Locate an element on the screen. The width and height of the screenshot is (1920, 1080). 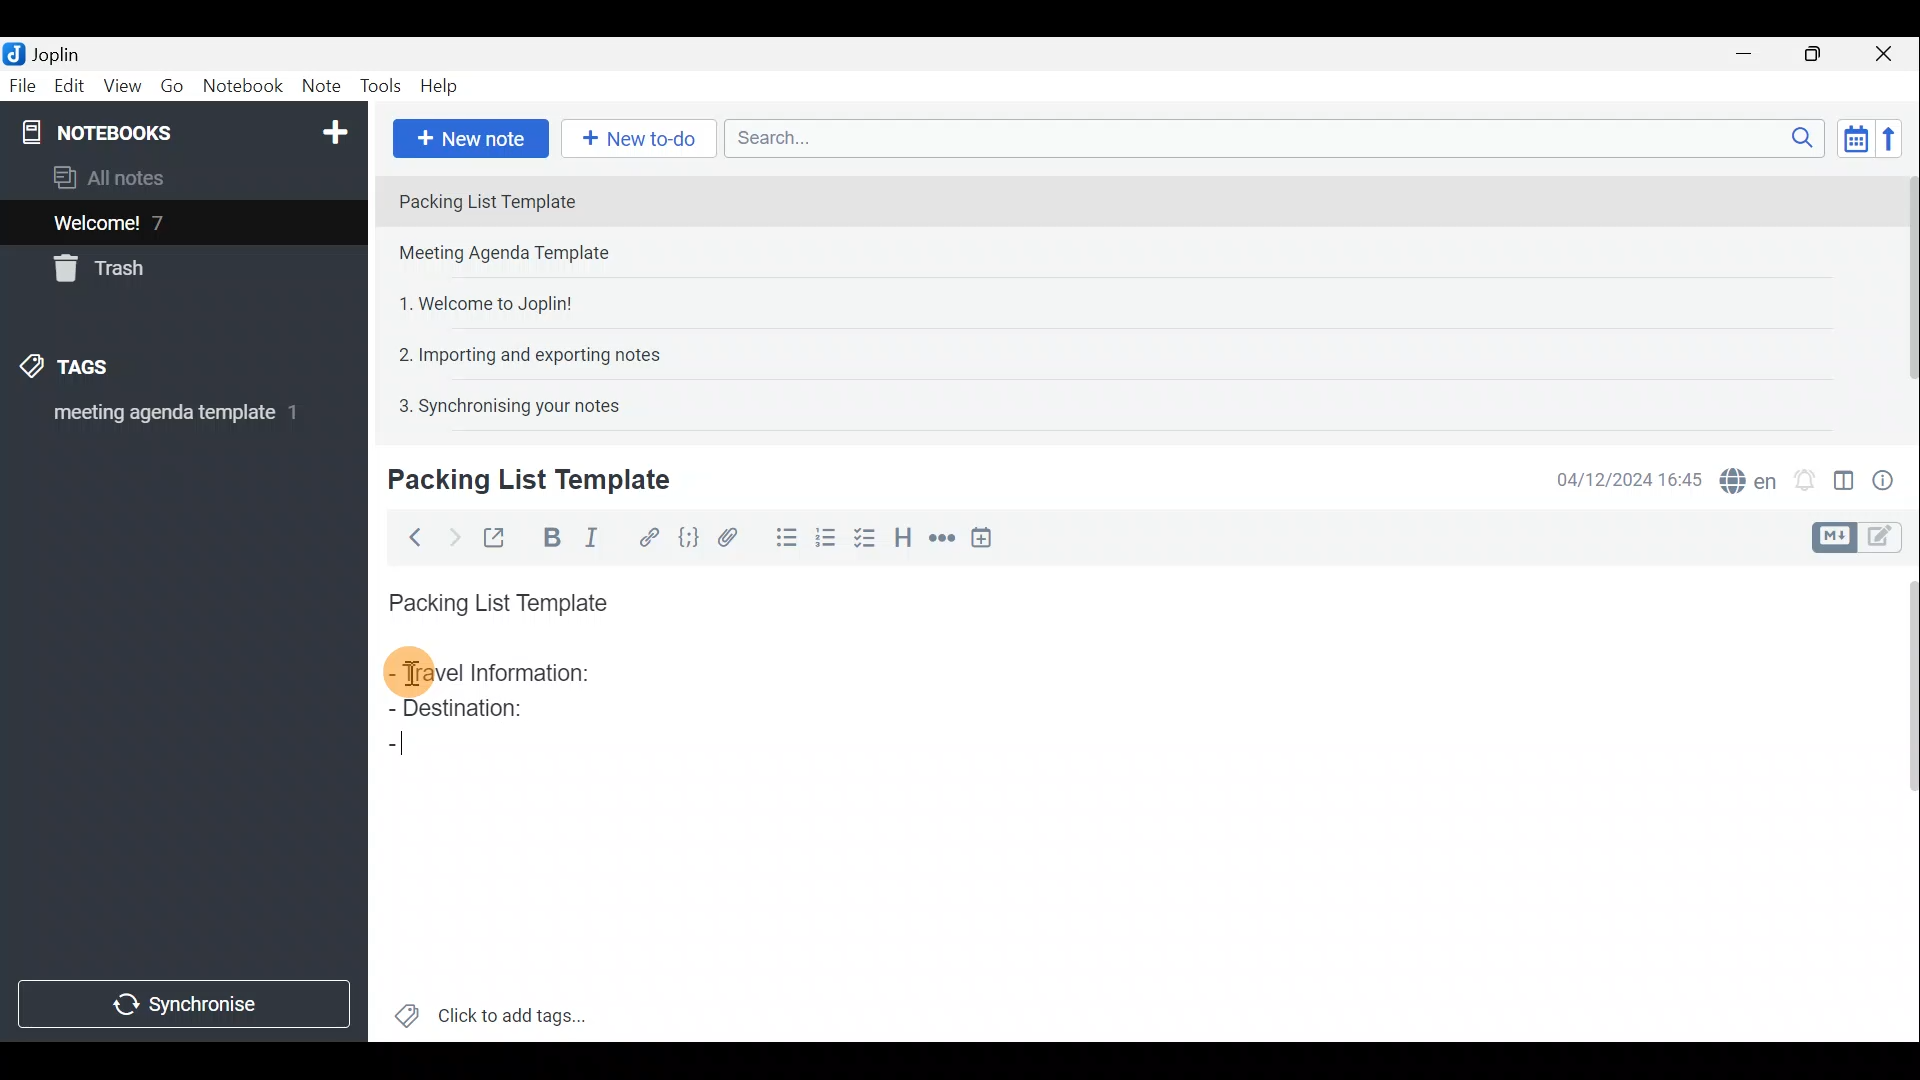
Insert time is located at coordinates (988, 537).